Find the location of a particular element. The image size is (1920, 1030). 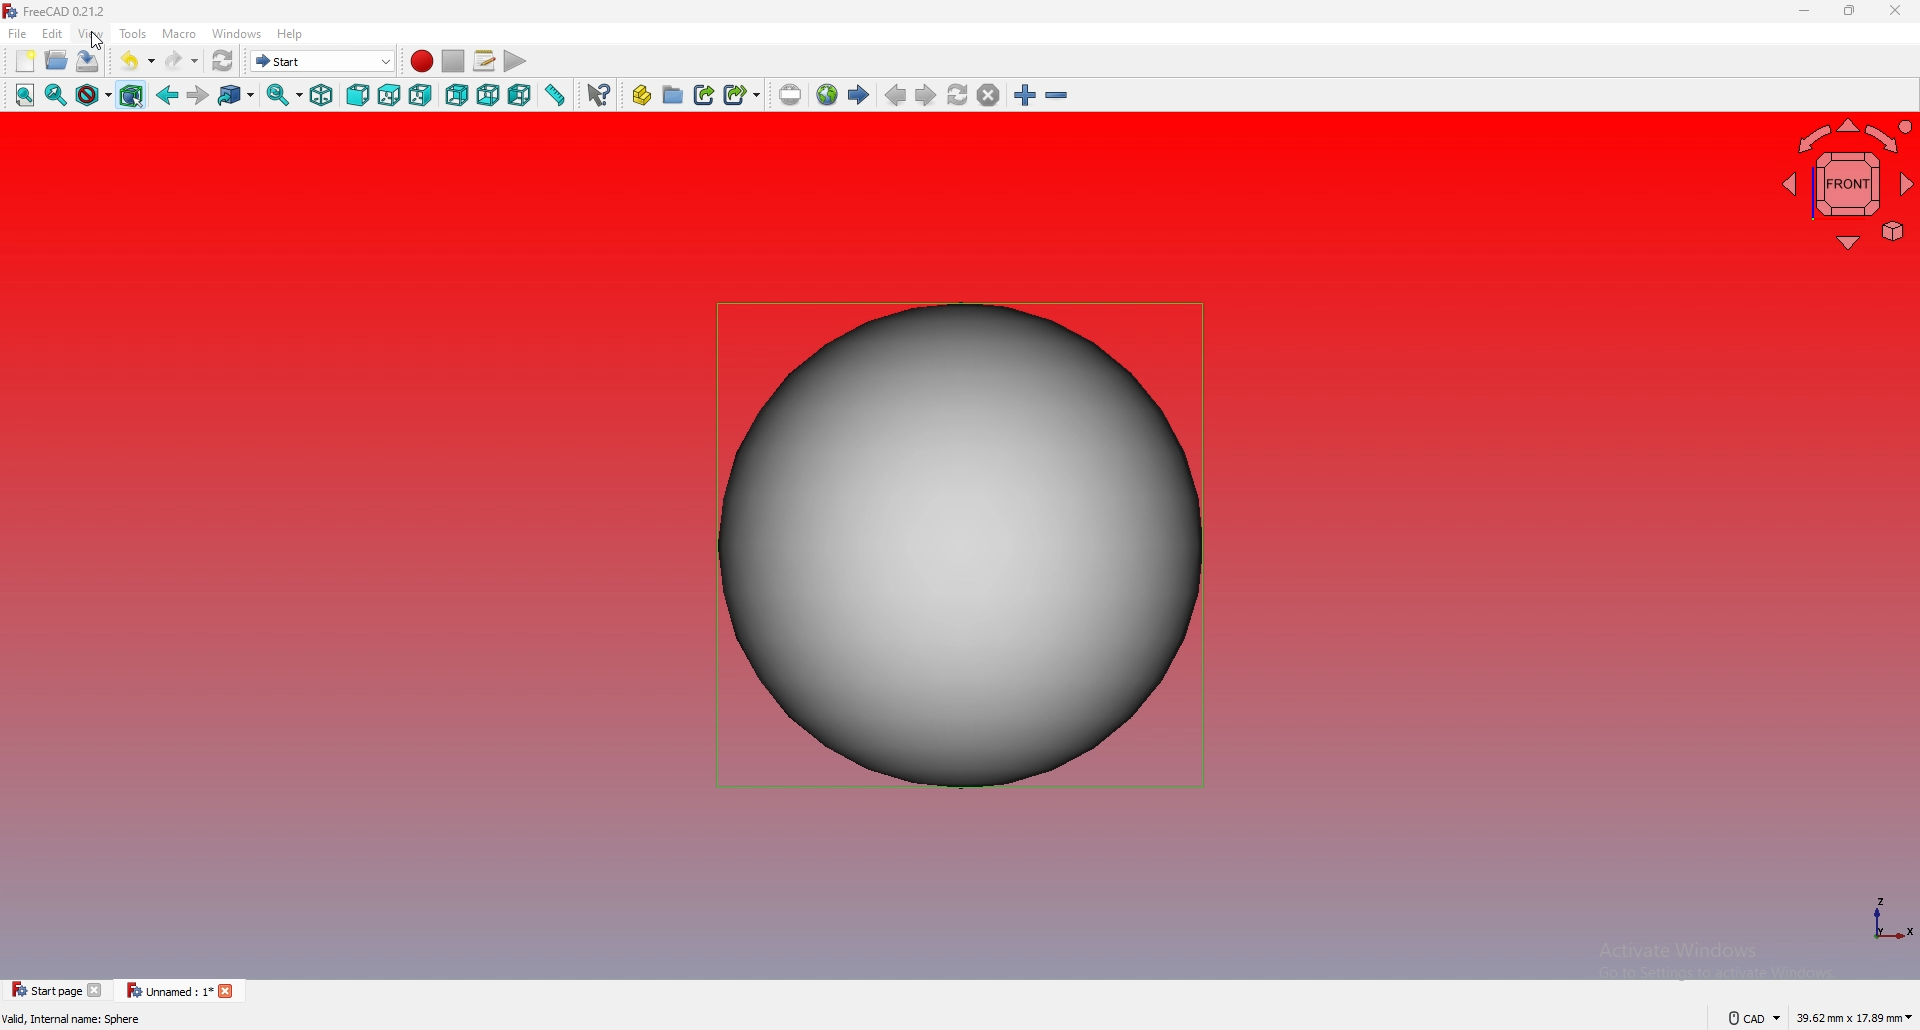

edit is located at coordinates (54, 33).